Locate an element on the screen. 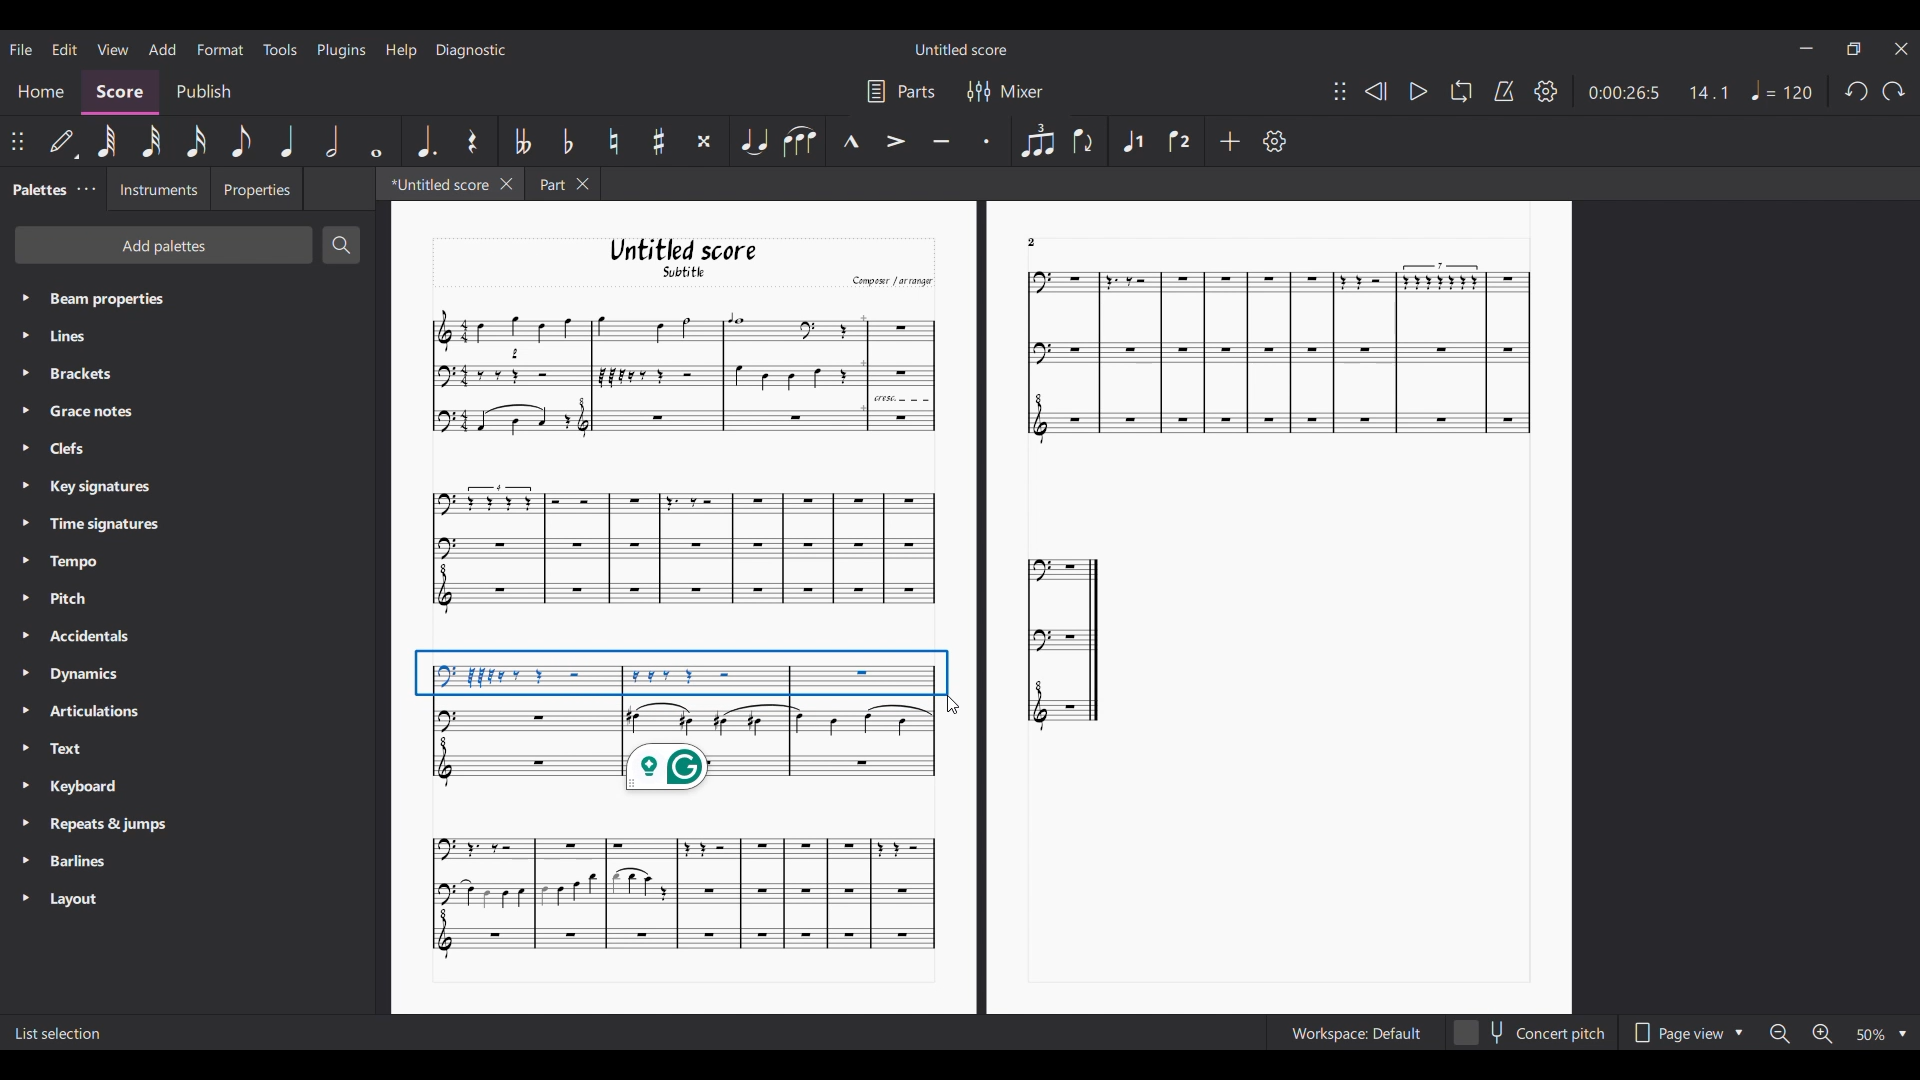  Help menu is located at coordinates (401, 50).